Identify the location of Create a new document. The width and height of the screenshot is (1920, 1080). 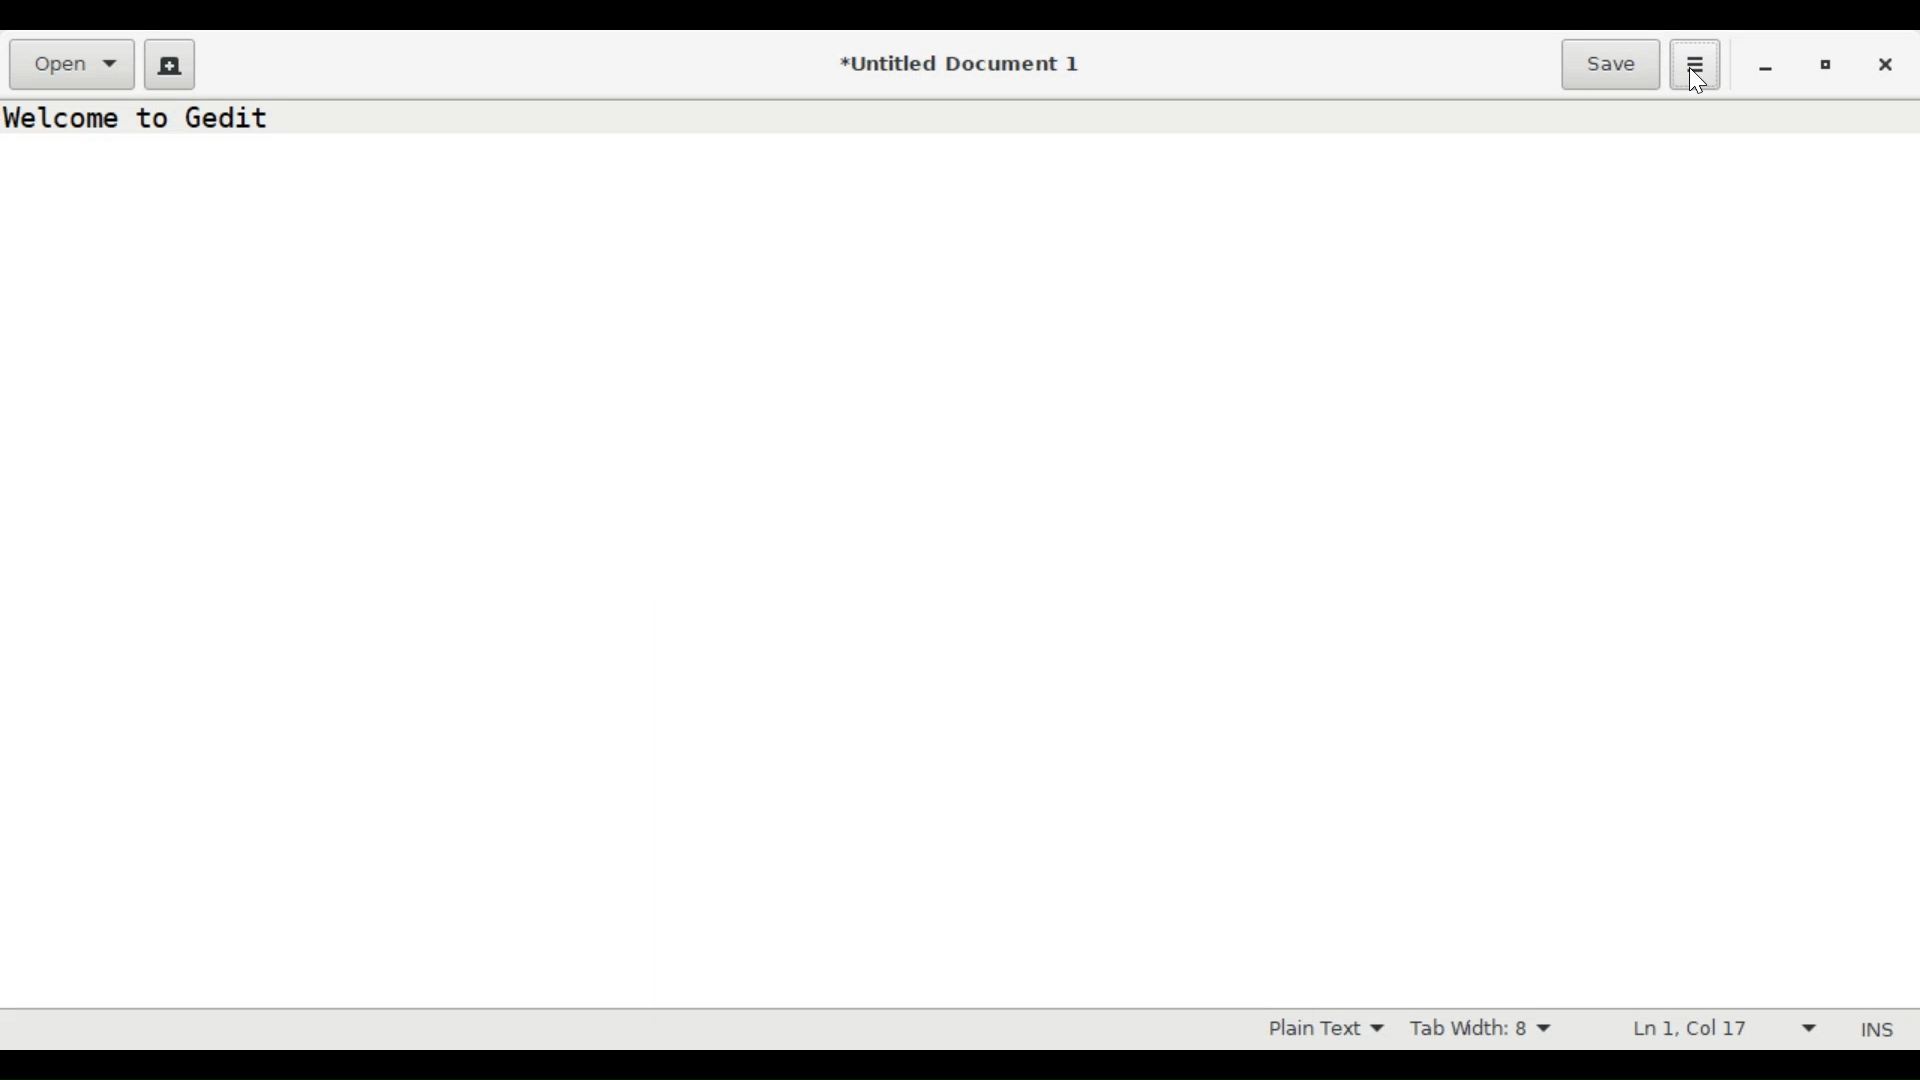
(167, 63).